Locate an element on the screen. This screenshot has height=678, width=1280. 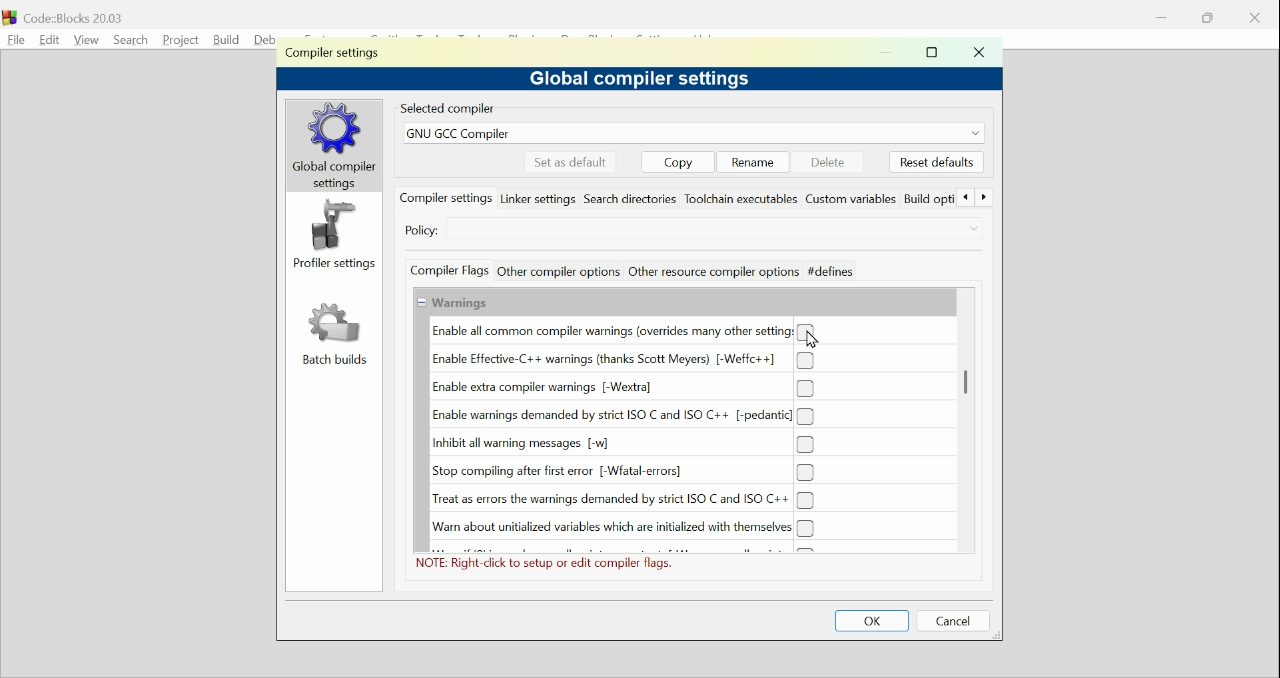
Vertical Scroll bar is located at coordinates (970, 382).